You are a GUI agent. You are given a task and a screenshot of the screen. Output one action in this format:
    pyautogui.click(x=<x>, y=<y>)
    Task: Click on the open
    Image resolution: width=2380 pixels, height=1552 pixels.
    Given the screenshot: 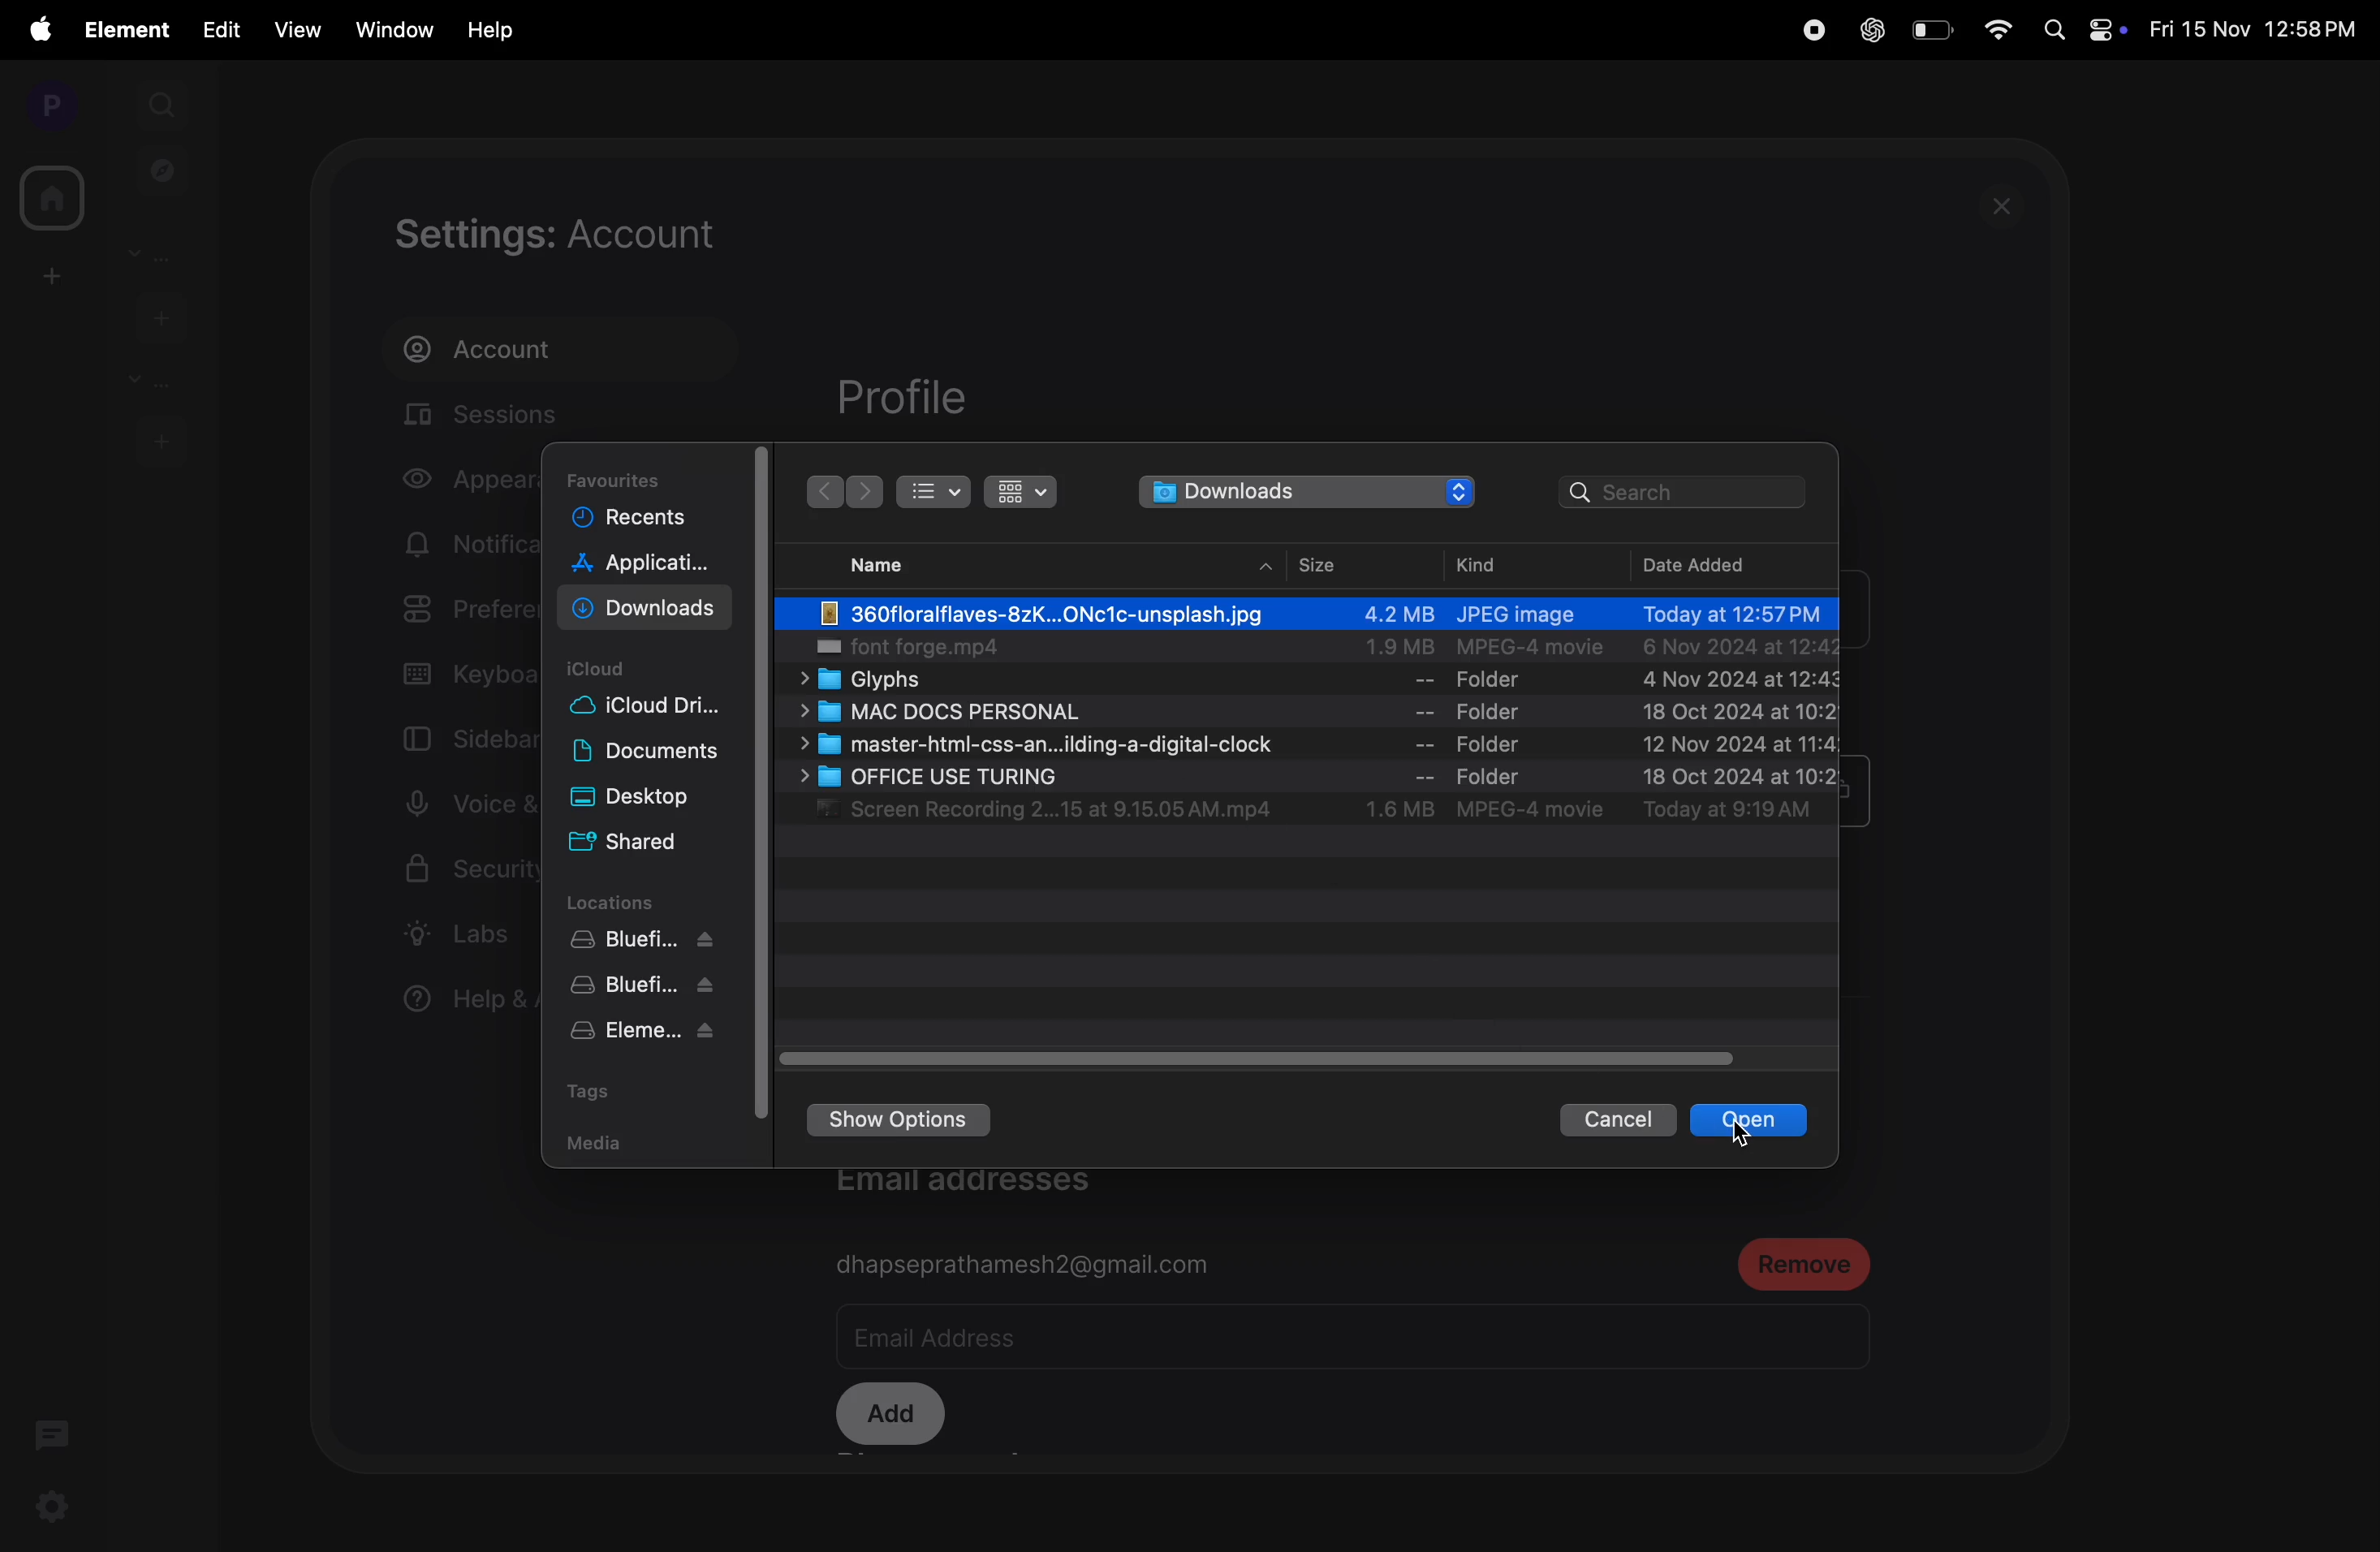 What is the action you would take?
    pyautogui.click(x=1750, y=1121)
    